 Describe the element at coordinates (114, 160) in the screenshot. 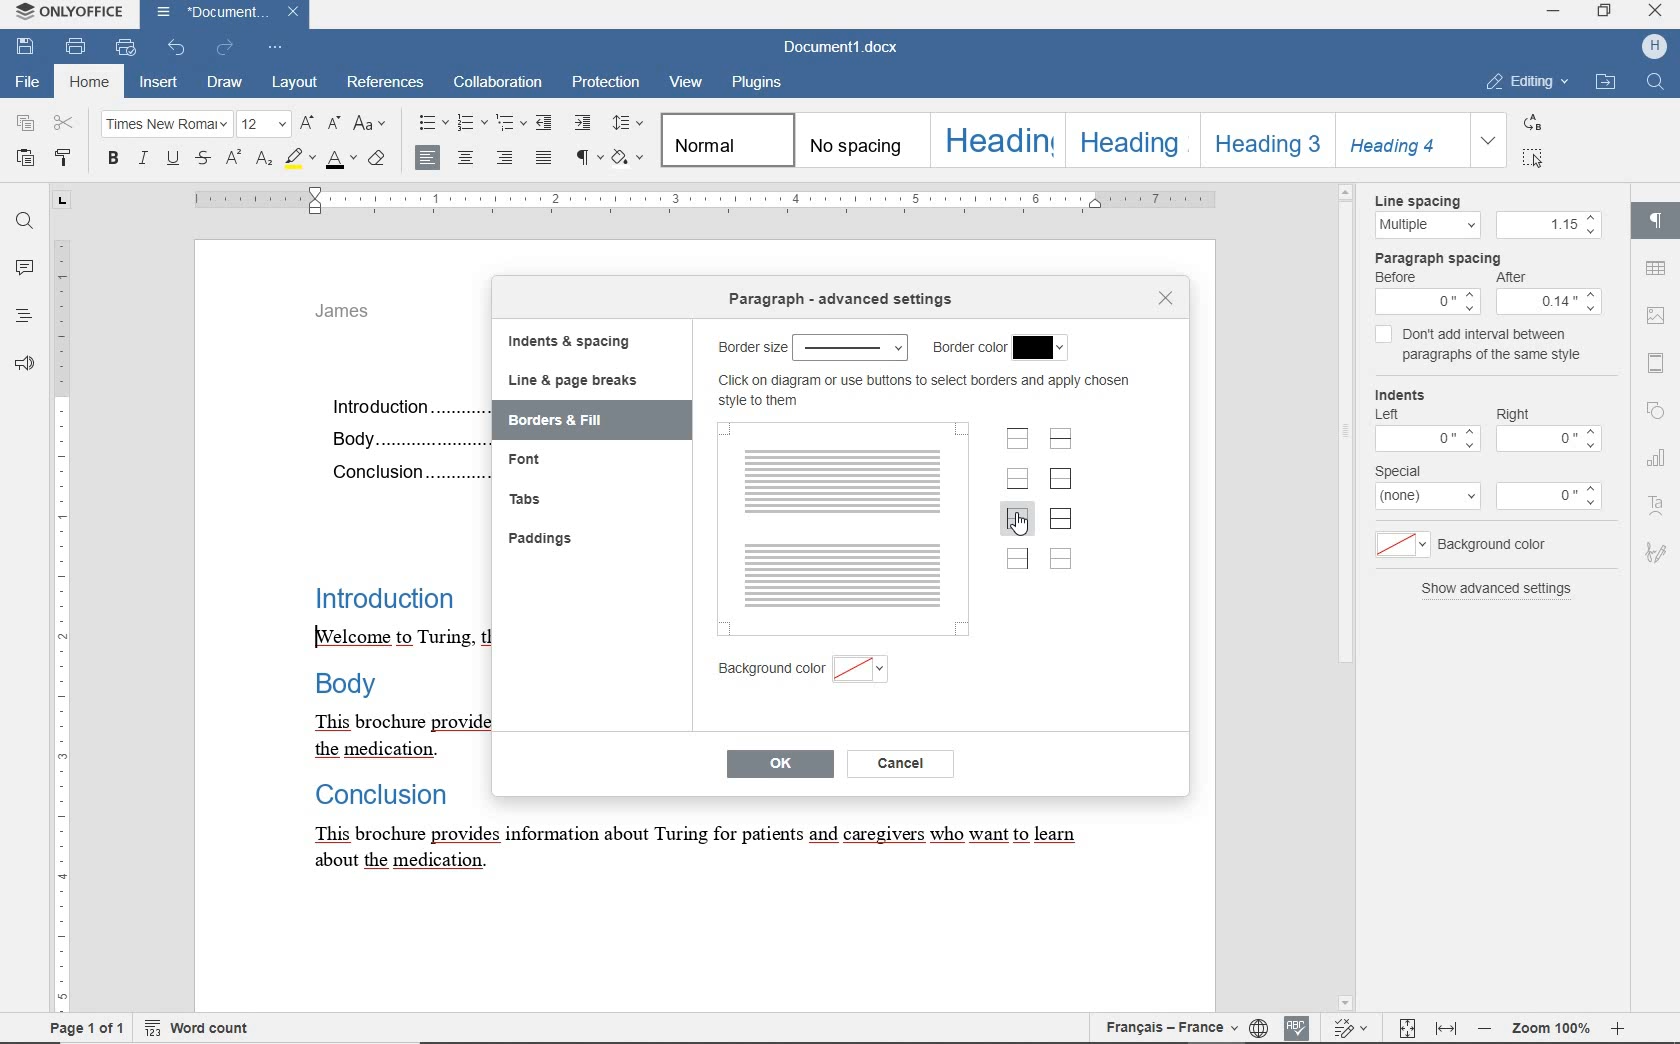

I see `bold` at that location.